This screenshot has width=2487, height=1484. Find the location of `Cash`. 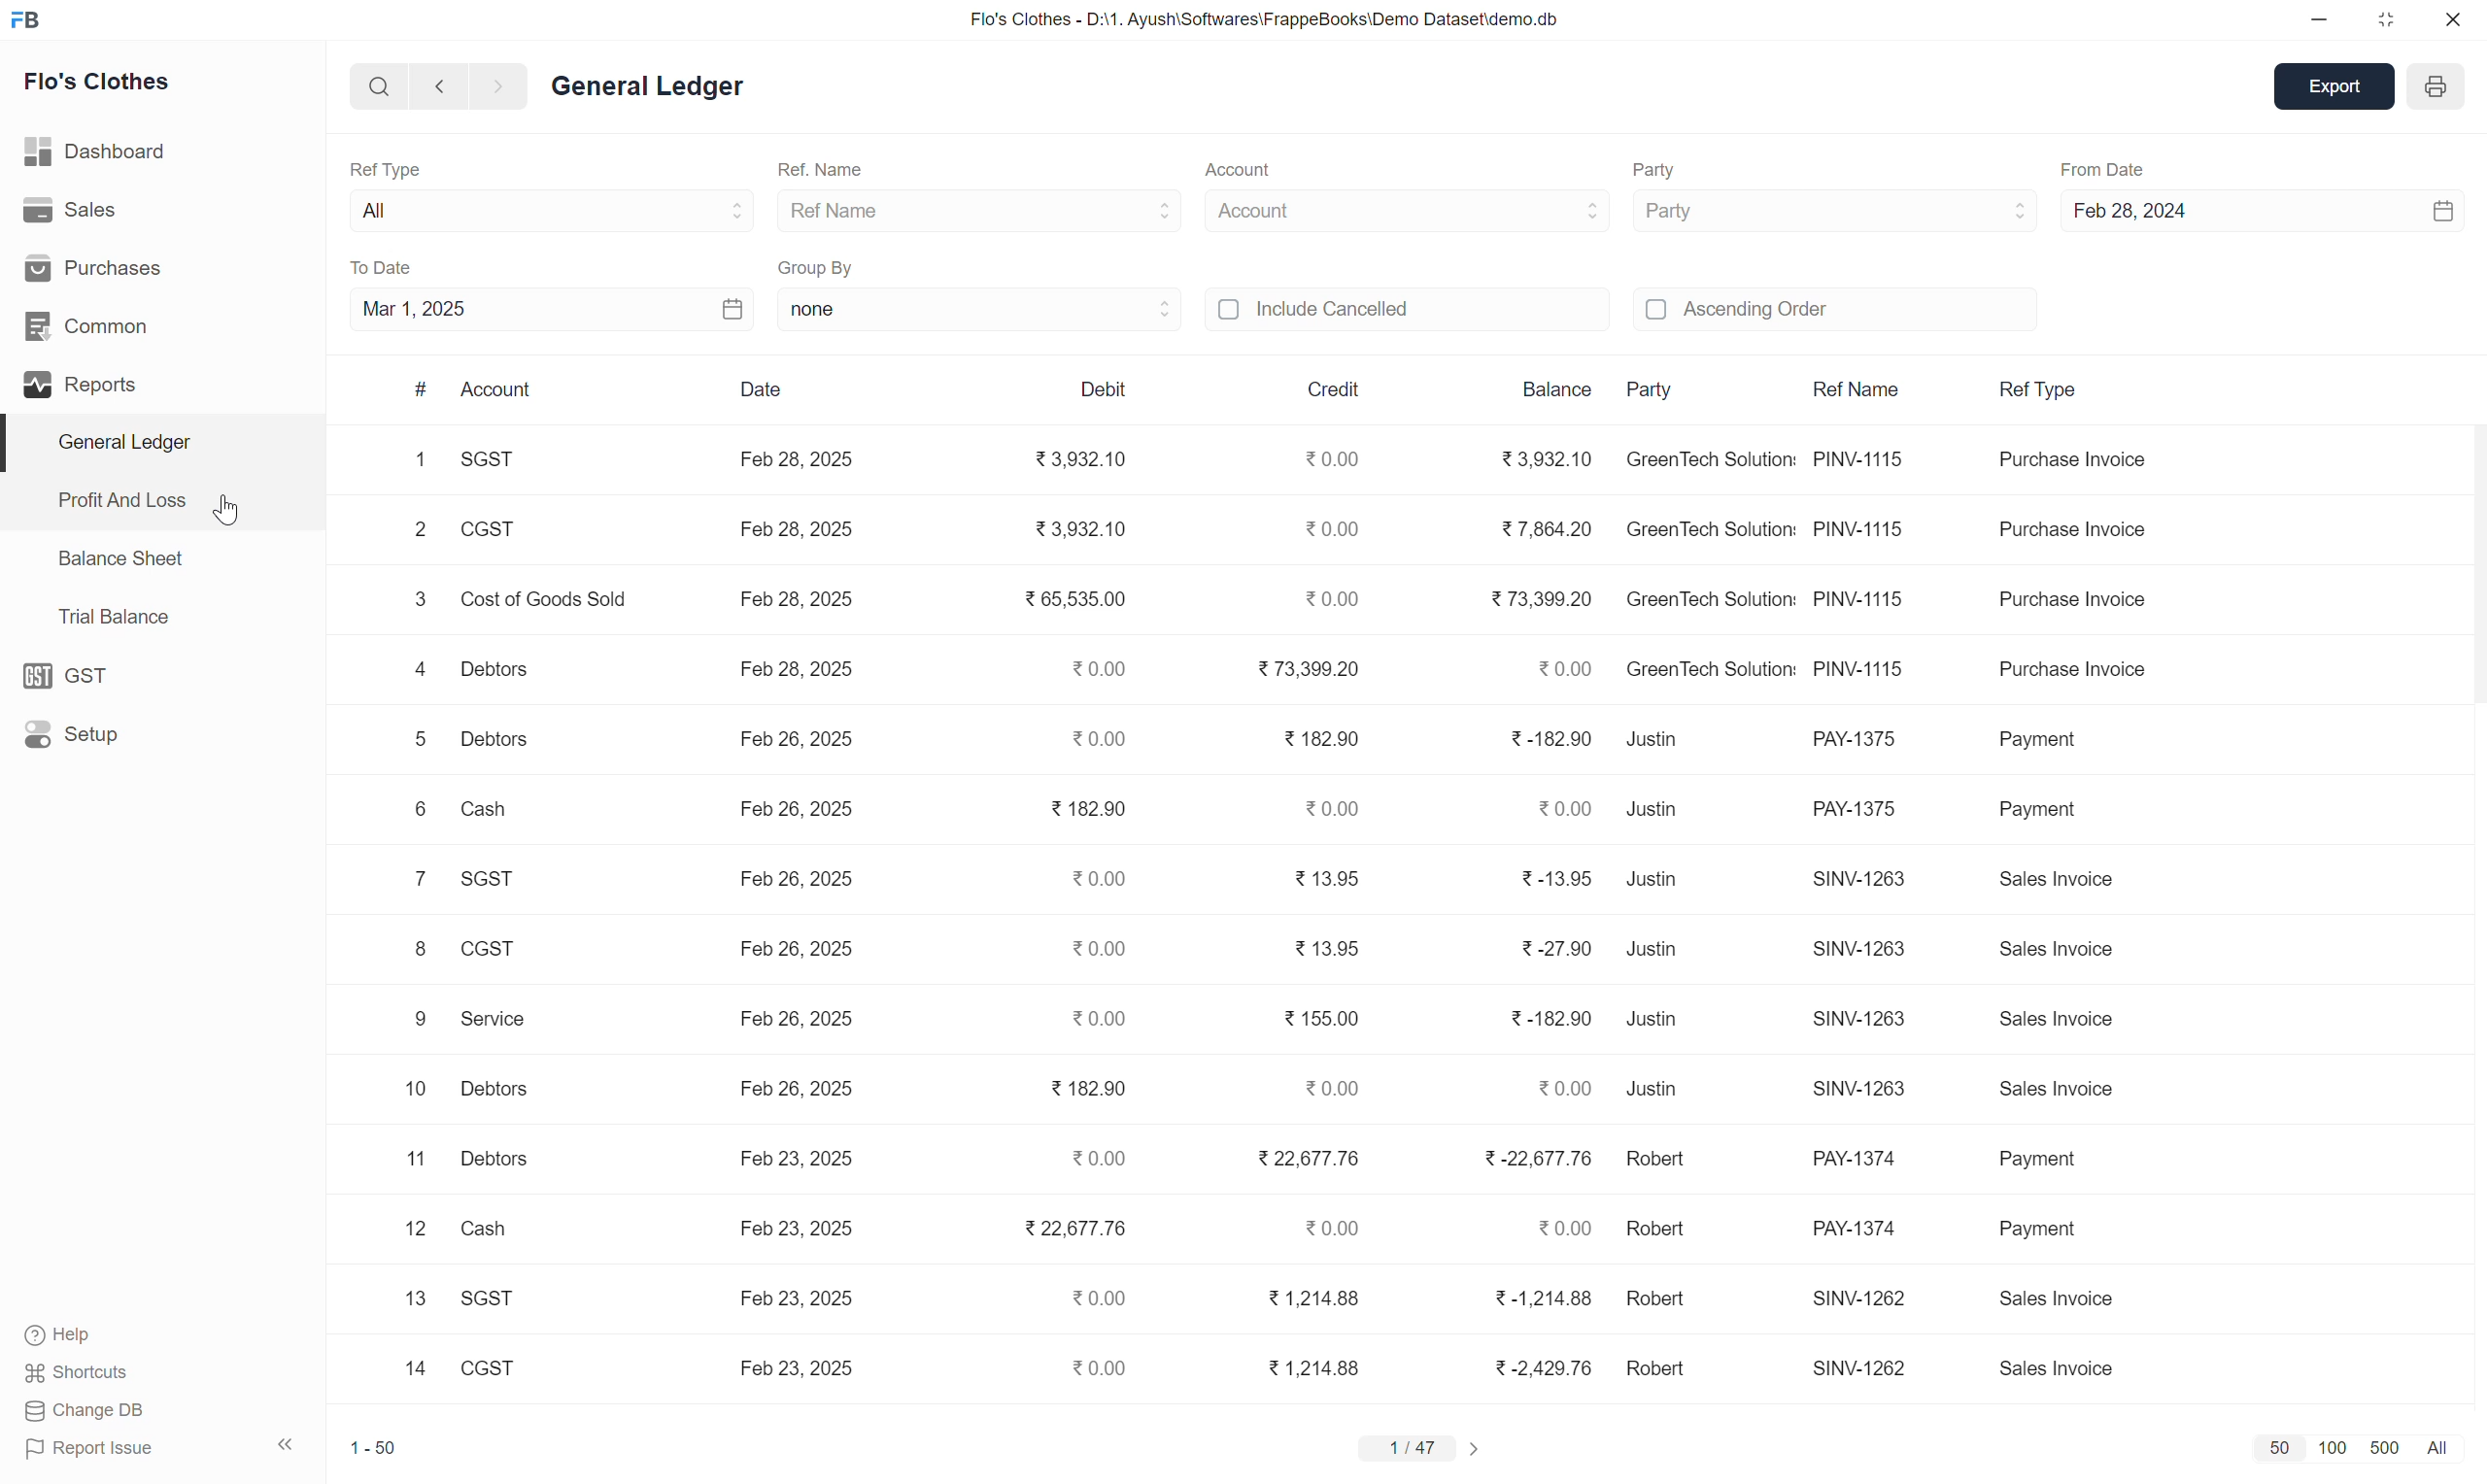

Cash is located at coordinates (485, 811).